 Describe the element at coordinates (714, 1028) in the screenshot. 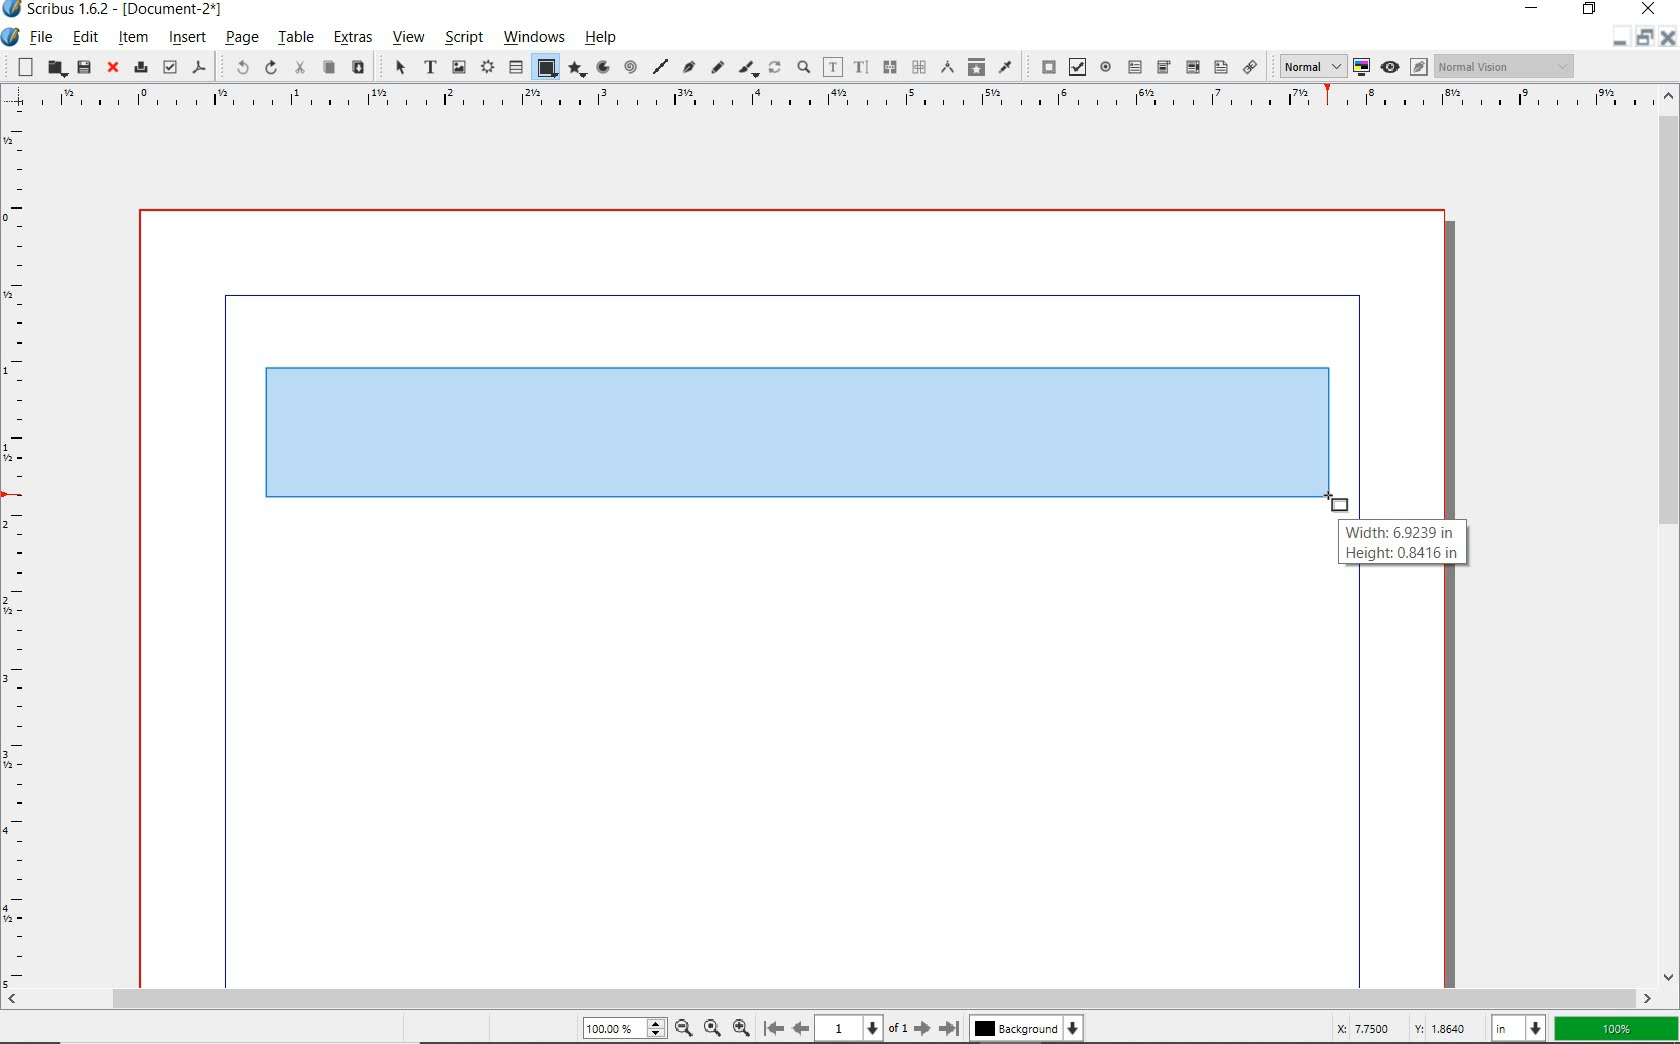

I see `zoom to` at that location.